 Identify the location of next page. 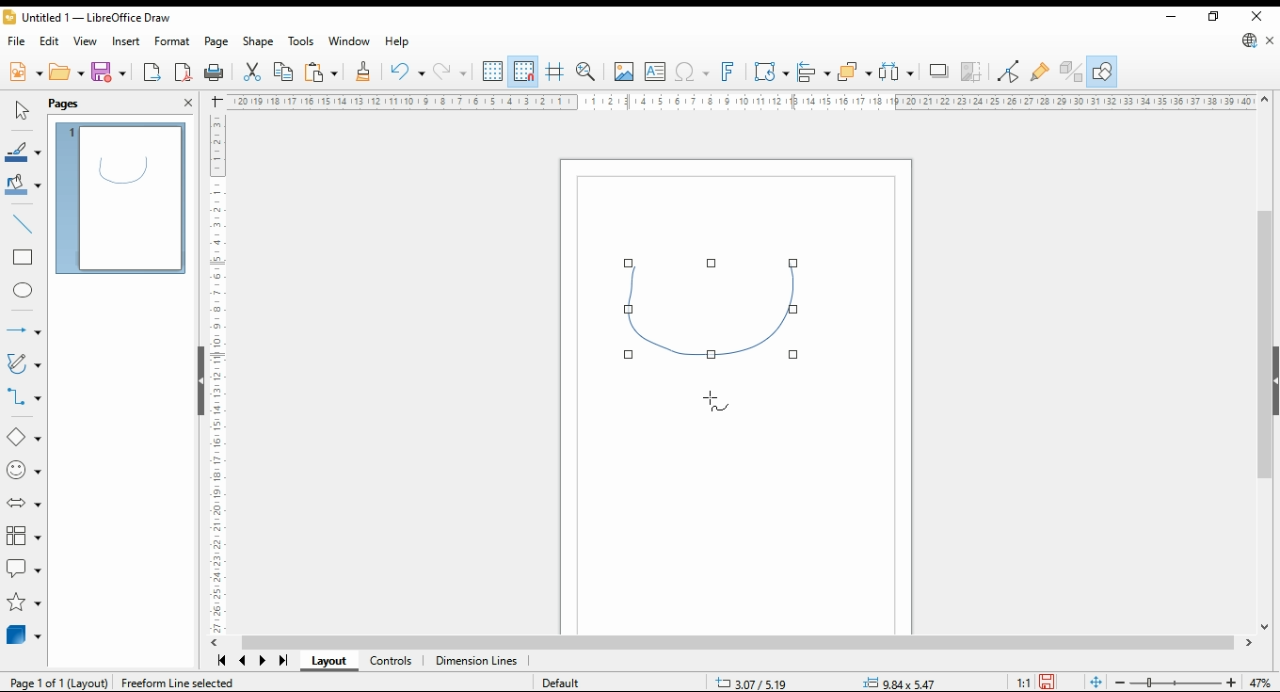
(262, 661).